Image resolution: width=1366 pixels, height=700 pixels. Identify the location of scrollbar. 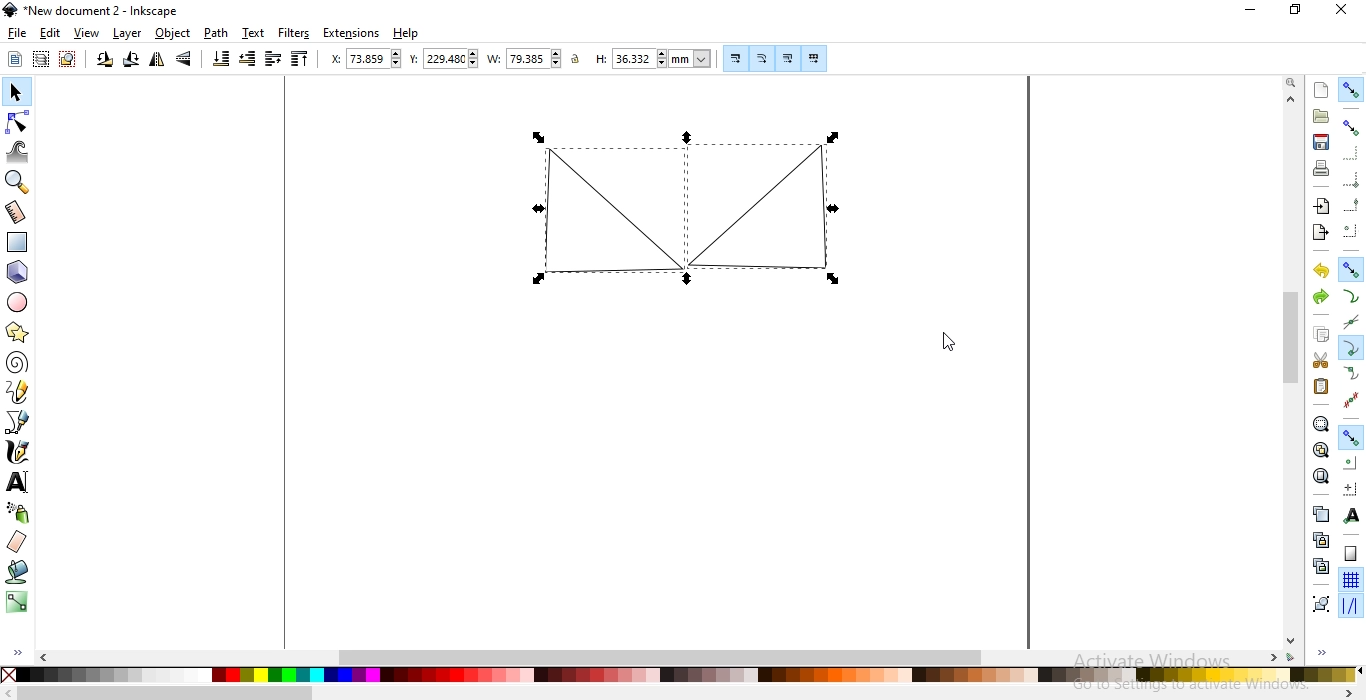
(671, 657).